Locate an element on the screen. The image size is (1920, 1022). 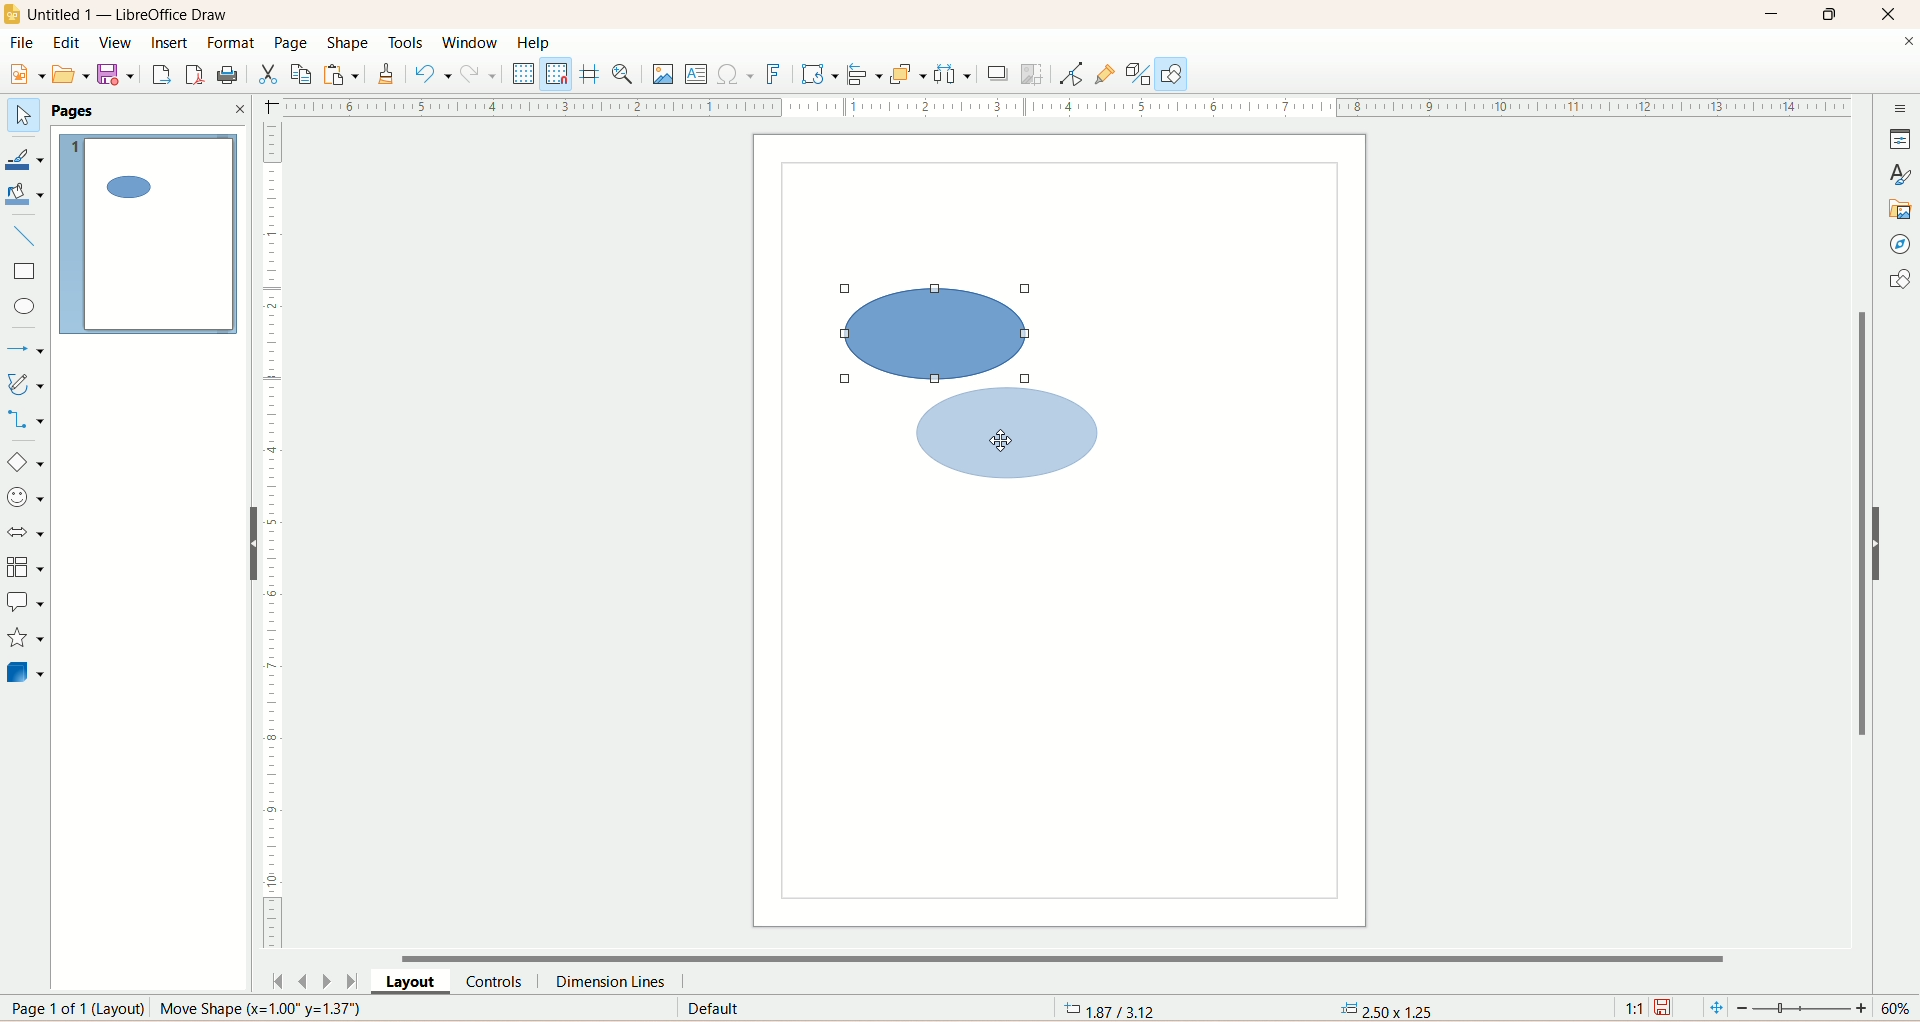
redo is located at coordinates (482, 76).